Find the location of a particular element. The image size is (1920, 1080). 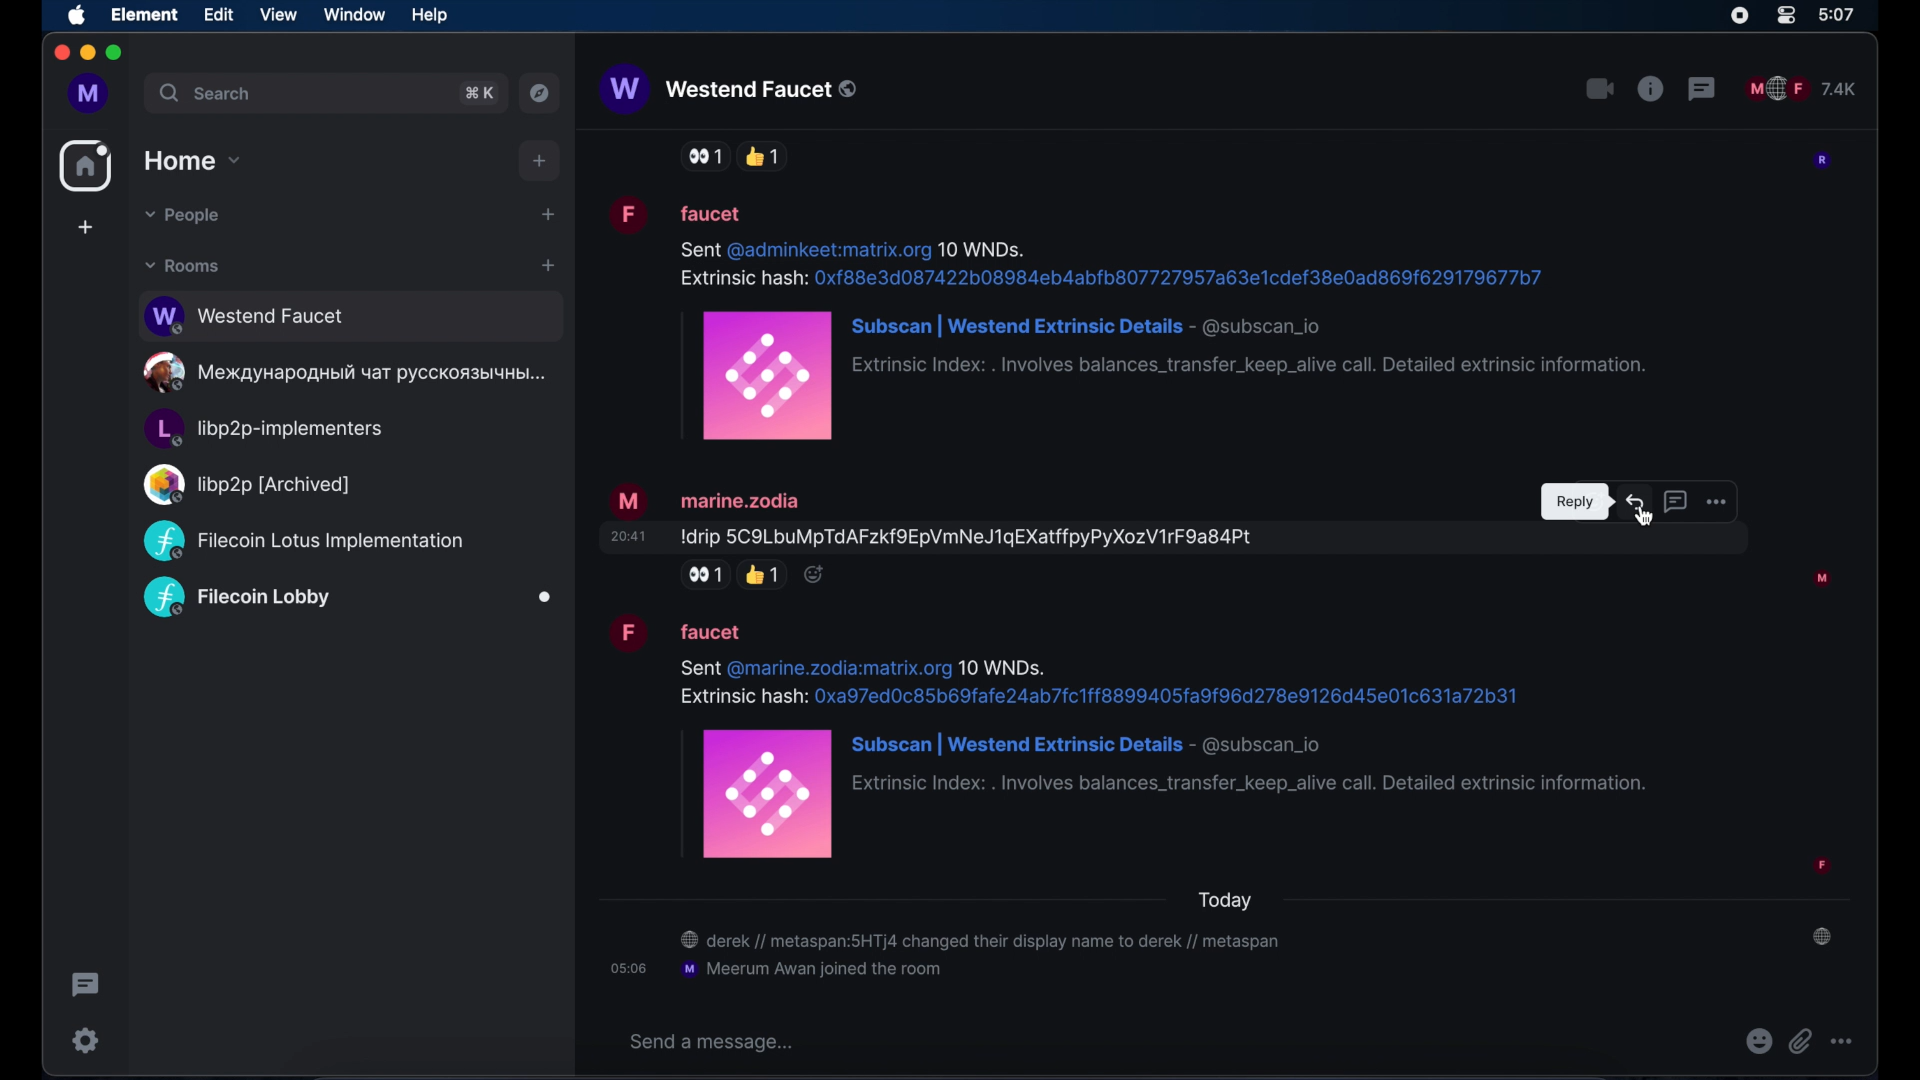

video call is located at coordinates (1599, 89).